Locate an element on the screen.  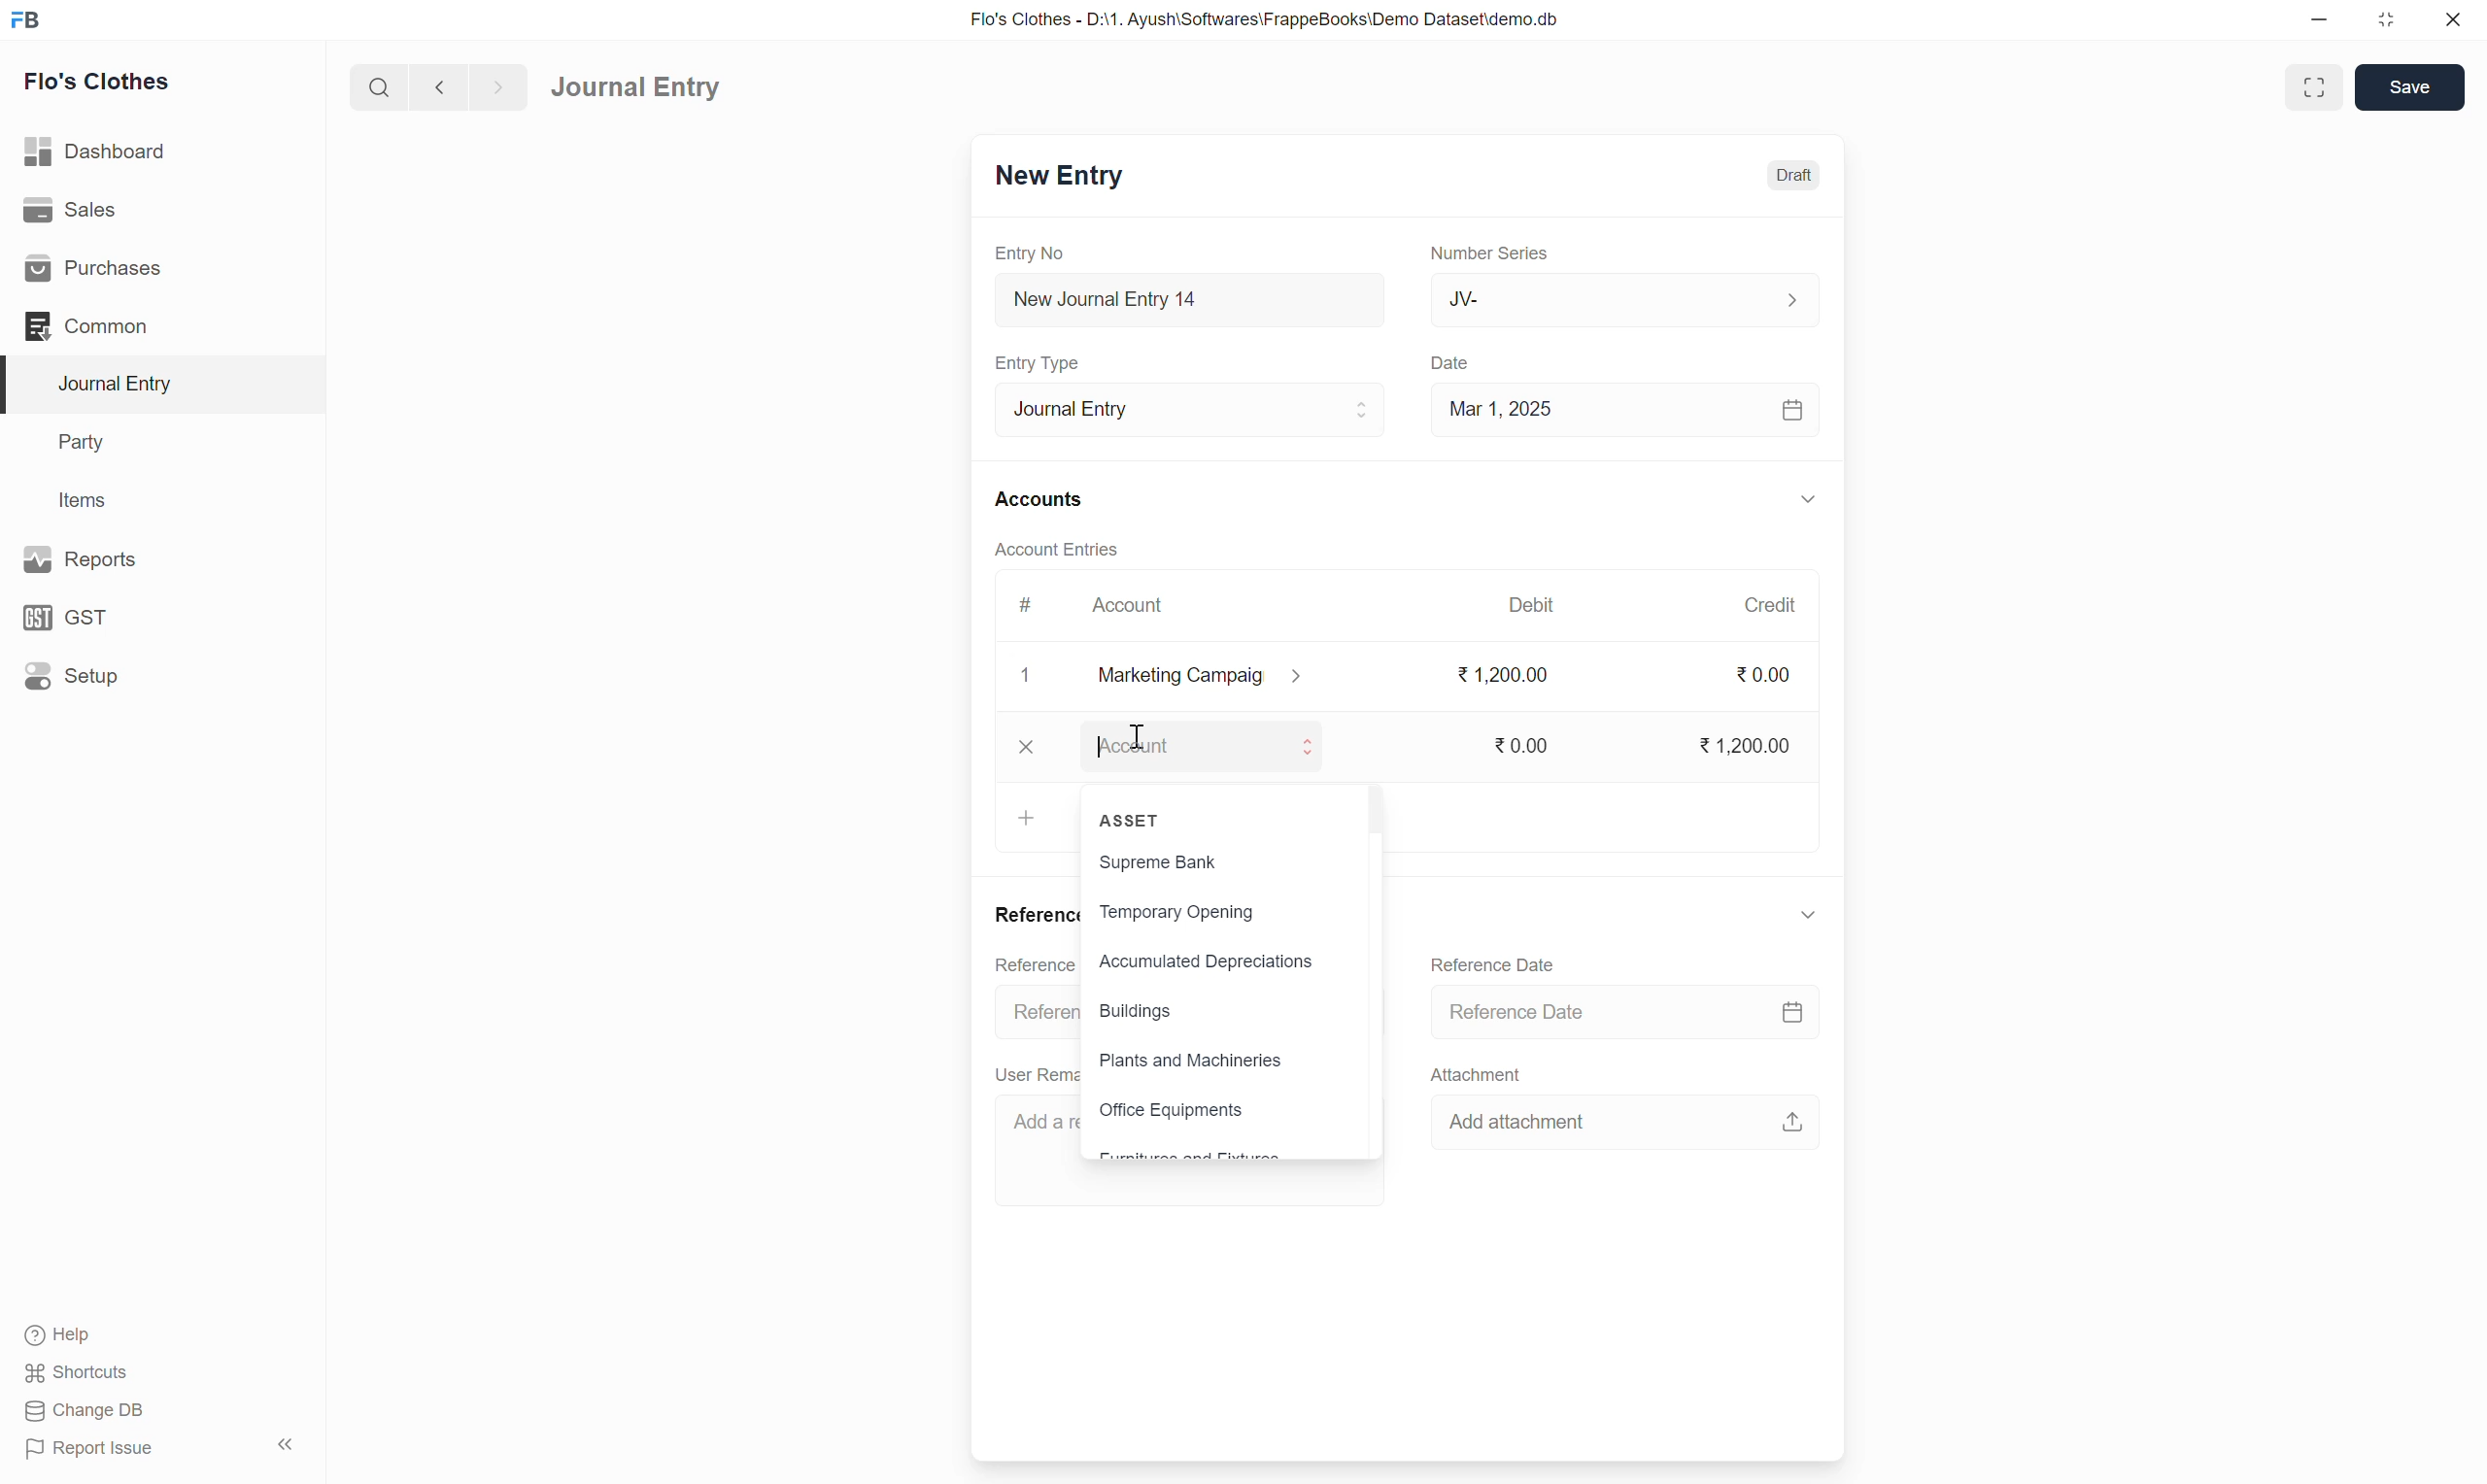
Date is located at coordinates (1455, 364).